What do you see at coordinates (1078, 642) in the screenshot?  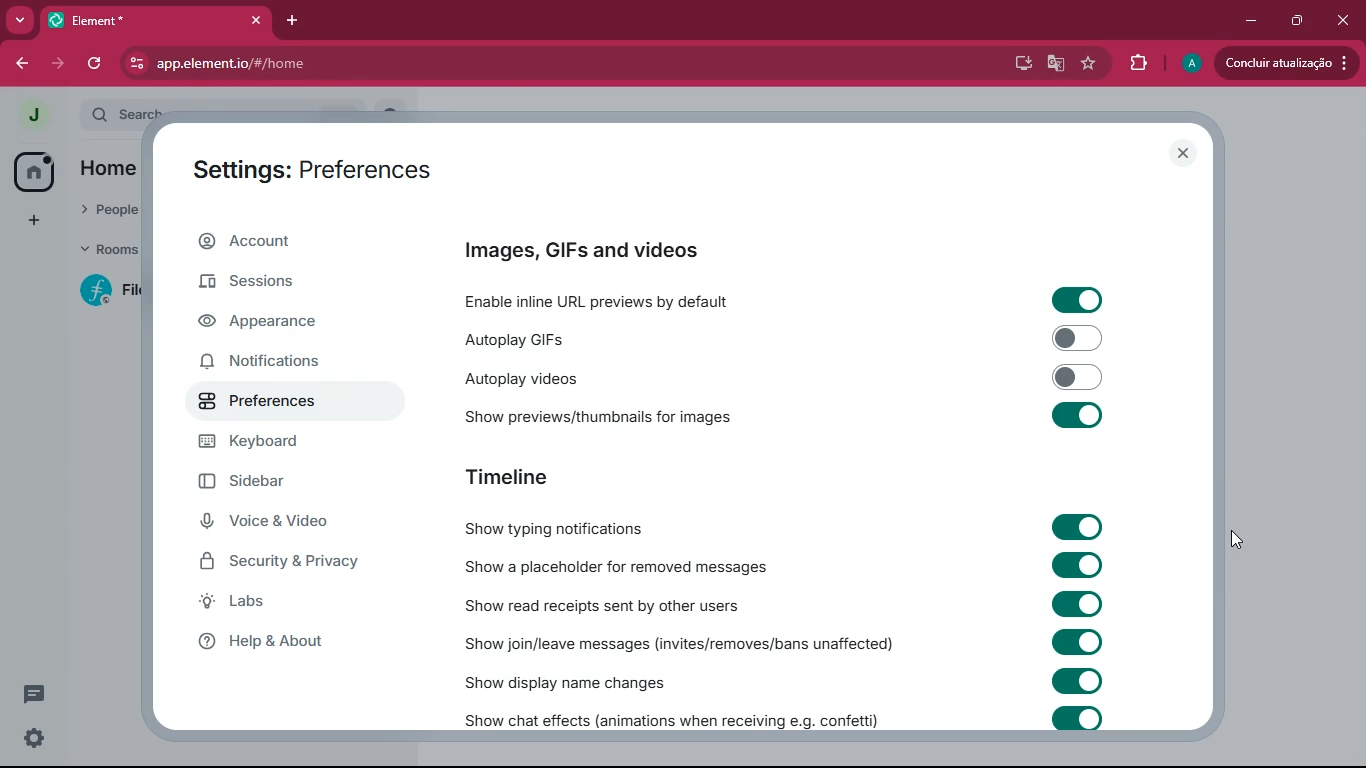 I see `toggle on/off` at bounding box center [1078, 642].